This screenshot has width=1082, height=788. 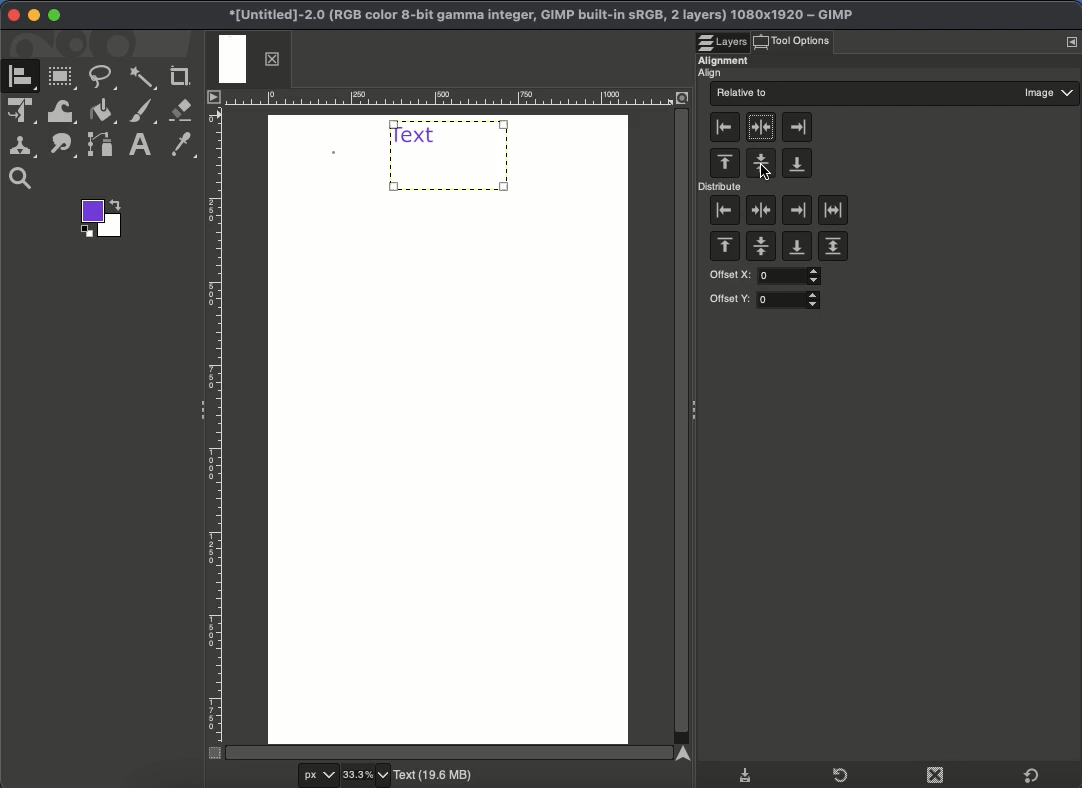 What do you see at coordinates (539, 12) in the screenshot?
I see `Project name` at bounding box center [539, 12].